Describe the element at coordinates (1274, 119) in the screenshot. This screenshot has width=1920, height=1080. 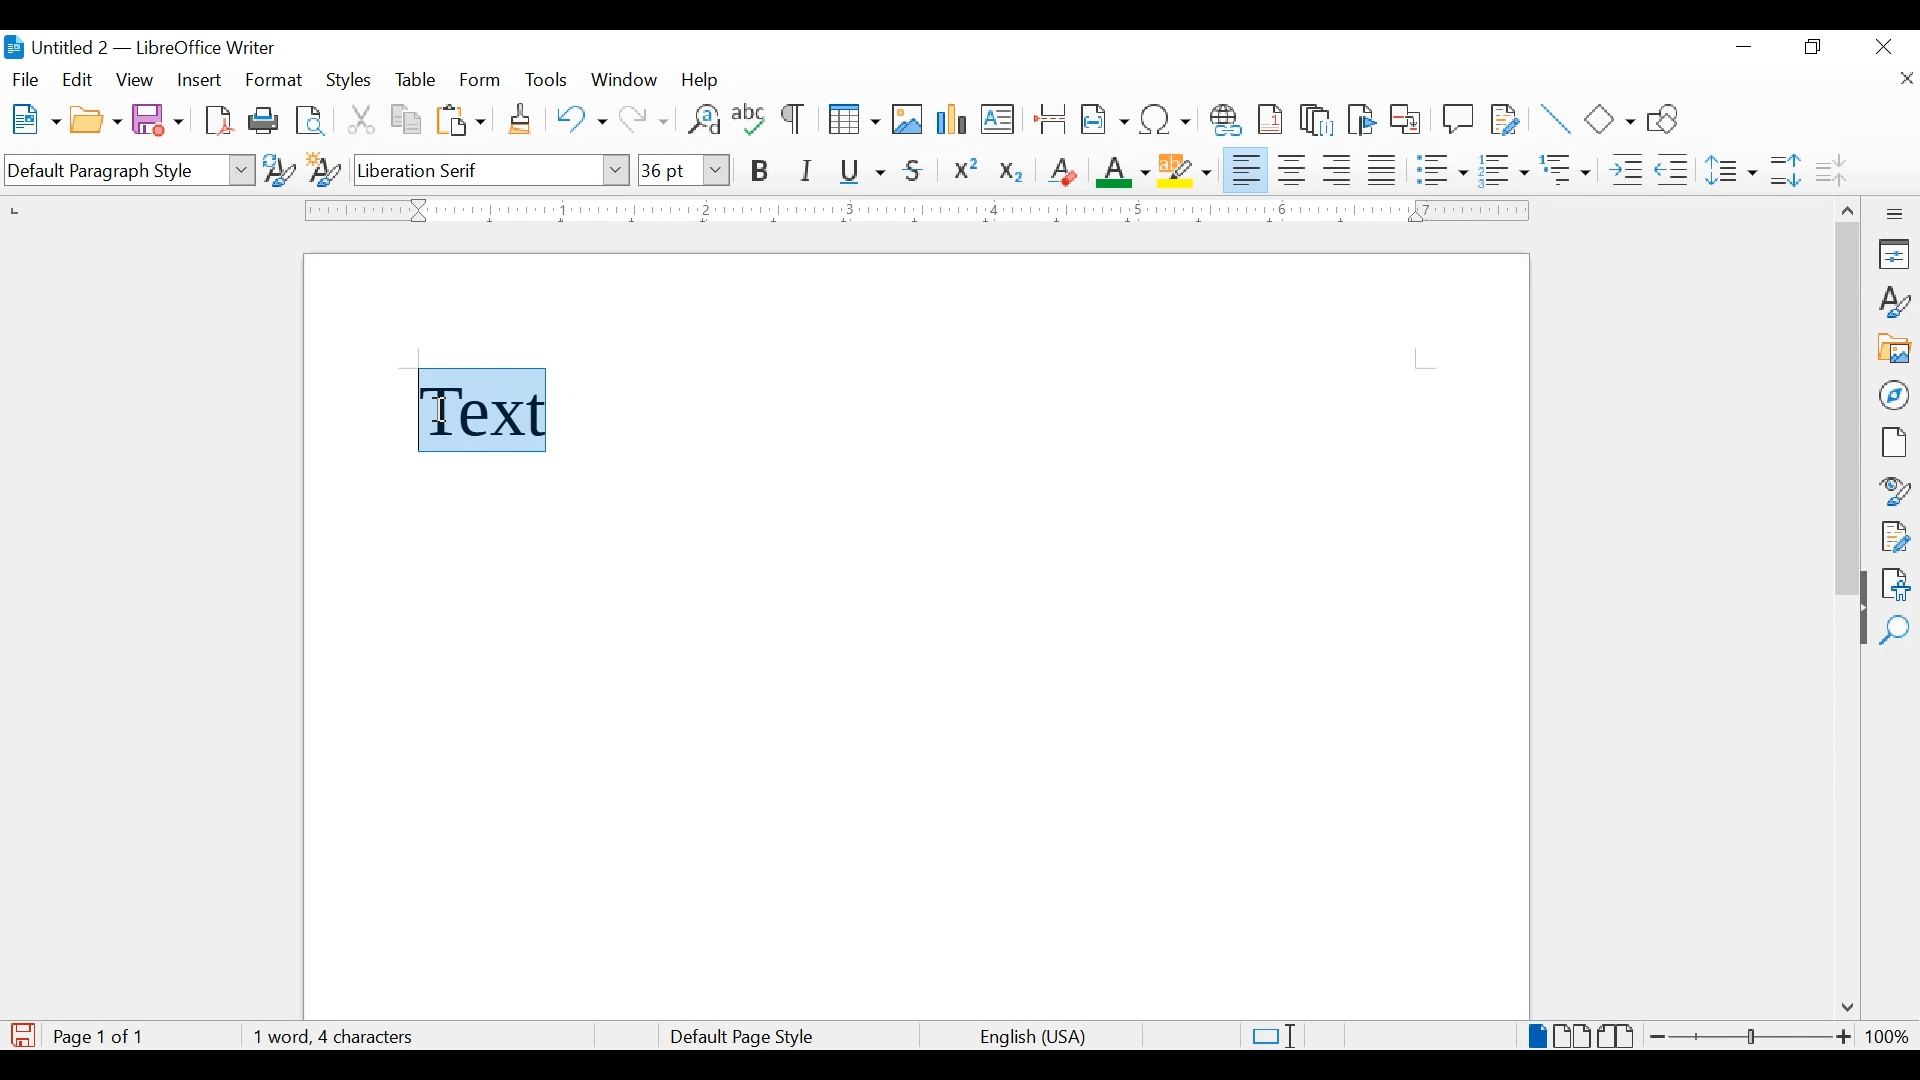
I see `insert footnote` at that location.